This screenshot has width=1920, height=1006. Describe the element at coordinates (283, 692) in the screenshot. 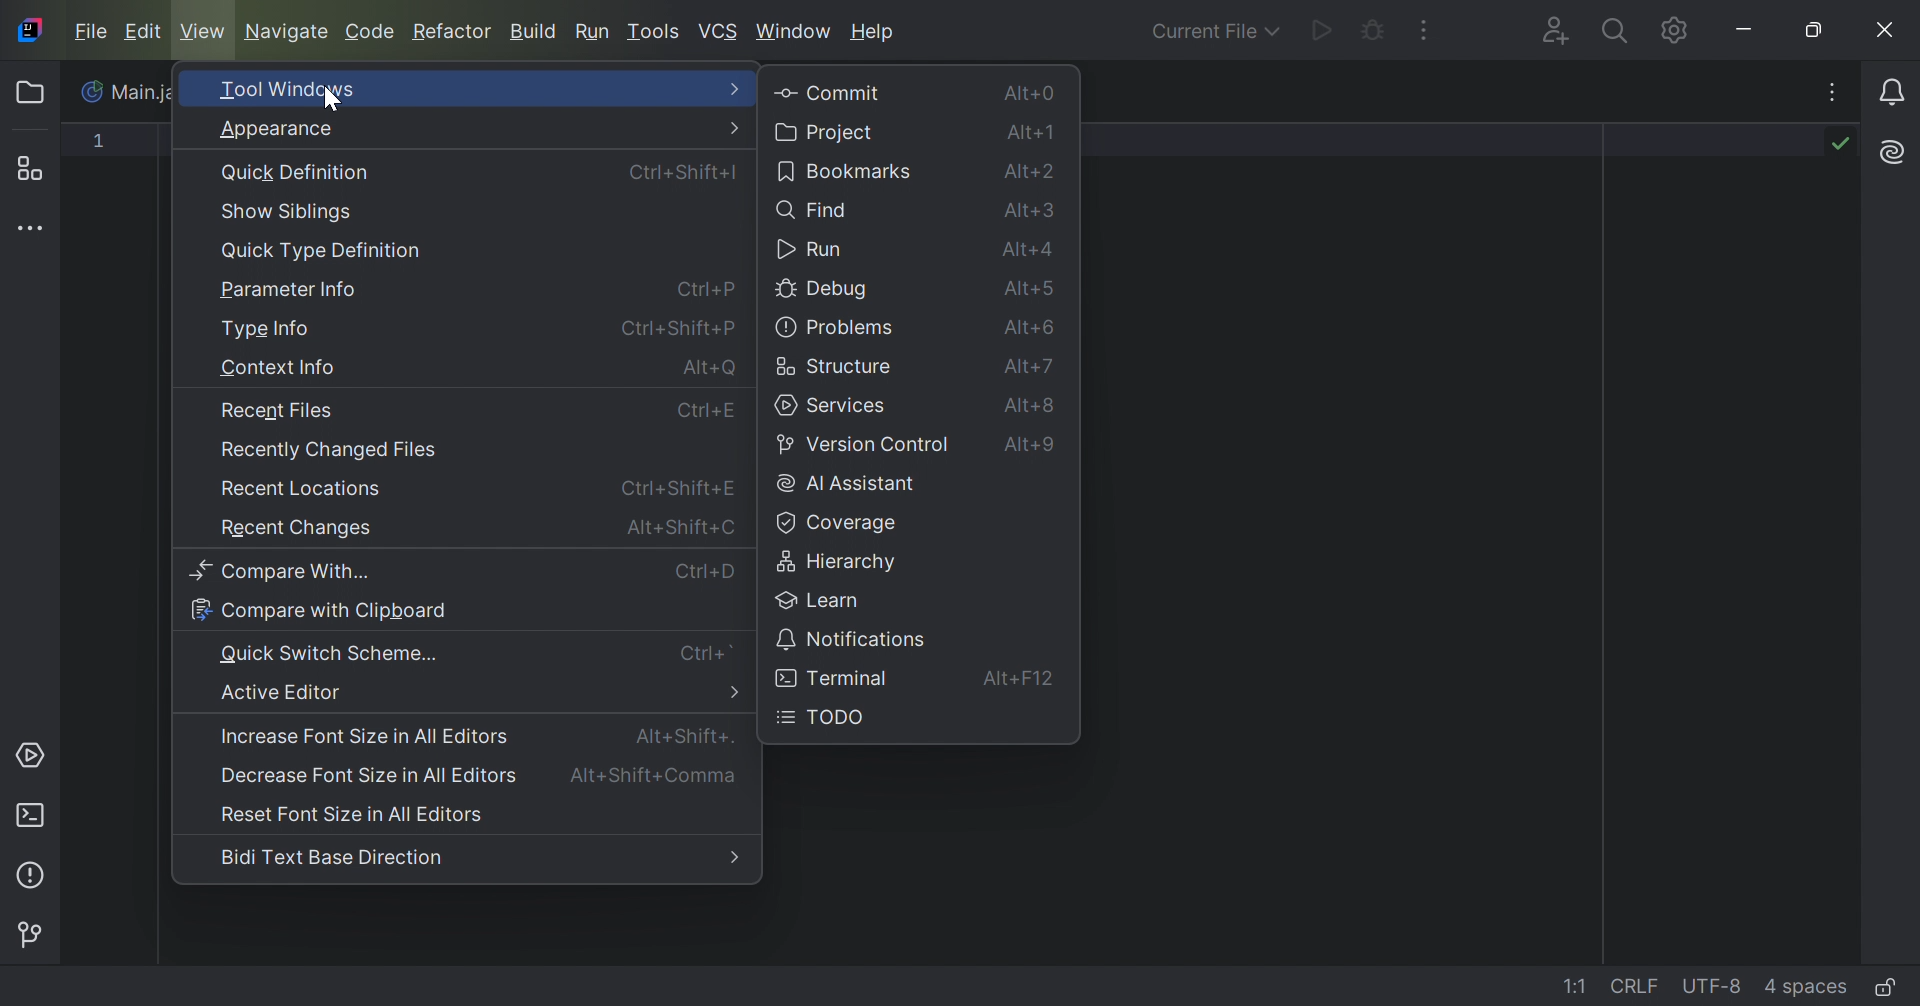

I see `Active Editor` at that location.